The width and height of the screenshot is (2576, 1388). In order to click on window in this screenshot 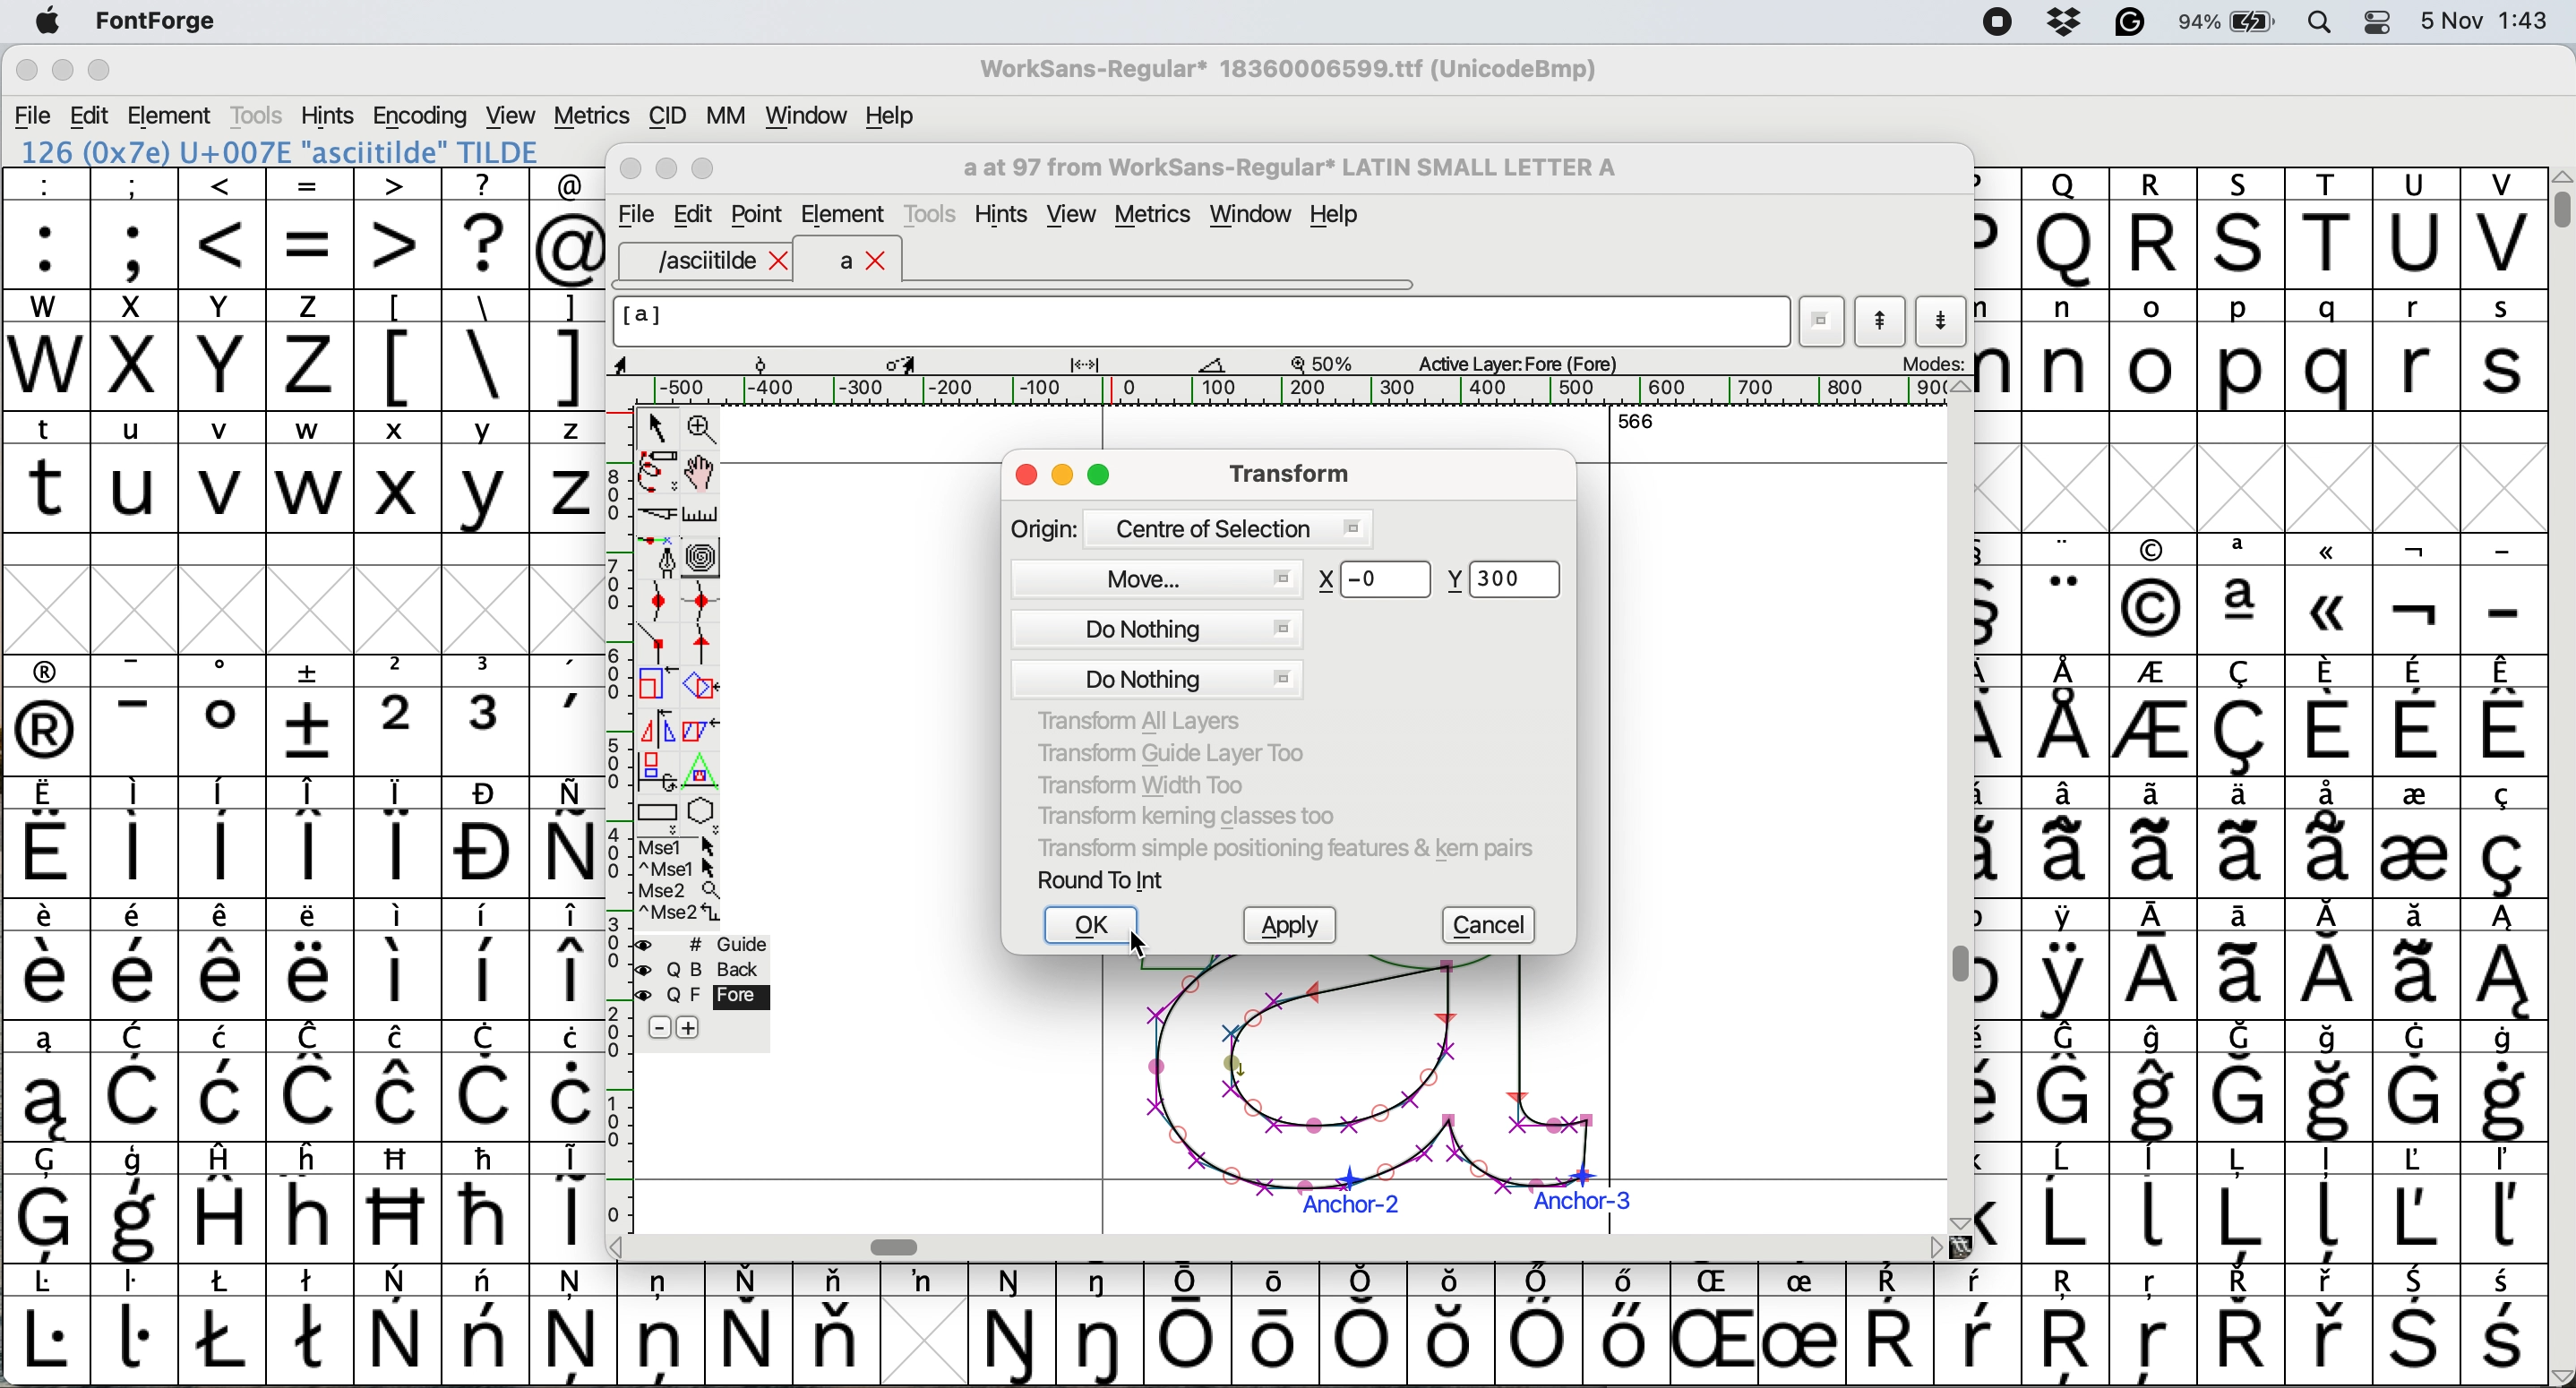, I will do `click(802, 117)`.